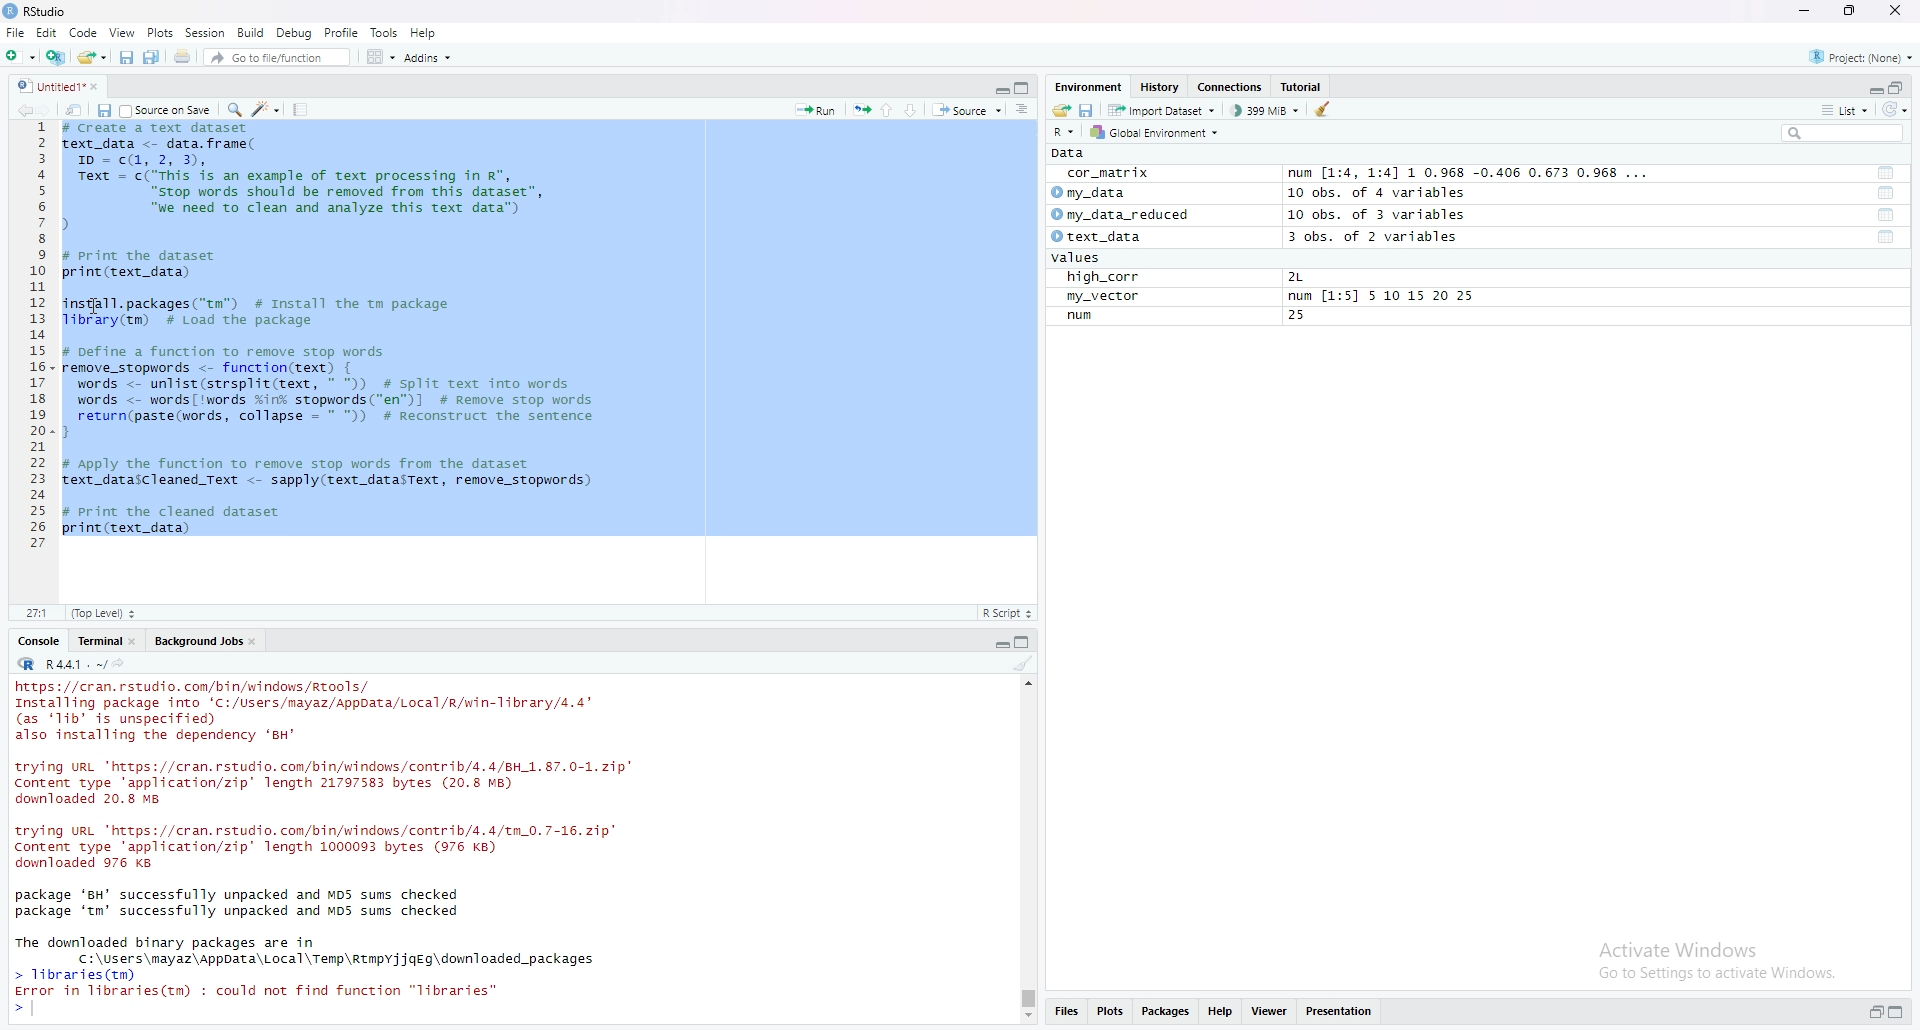 The width and height of the screenshot is (1920, 1030). What do you see at coordinates (1298, 317) in the screenshot?
I see `25` at bounding box center [1298, 317].